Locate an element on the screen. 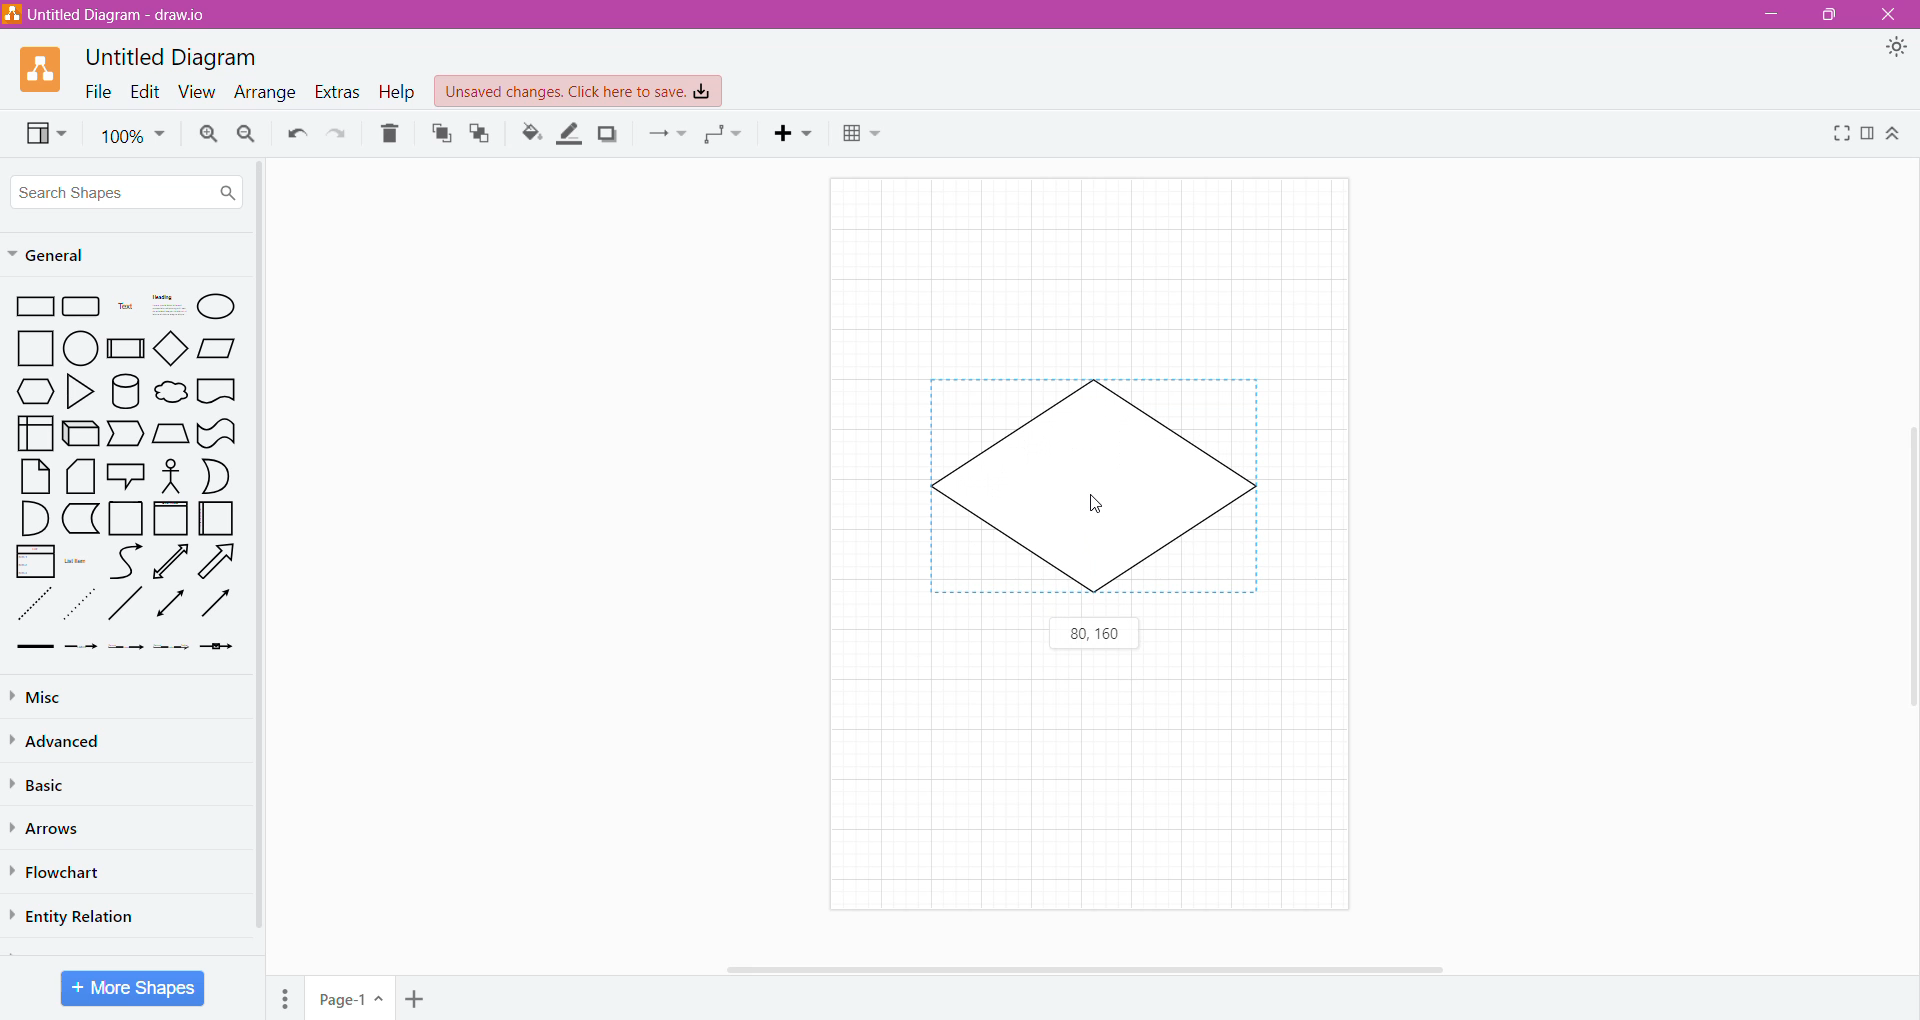 This screenshot has height=1020, width=1920. Note is located at coordinates (35, 476).